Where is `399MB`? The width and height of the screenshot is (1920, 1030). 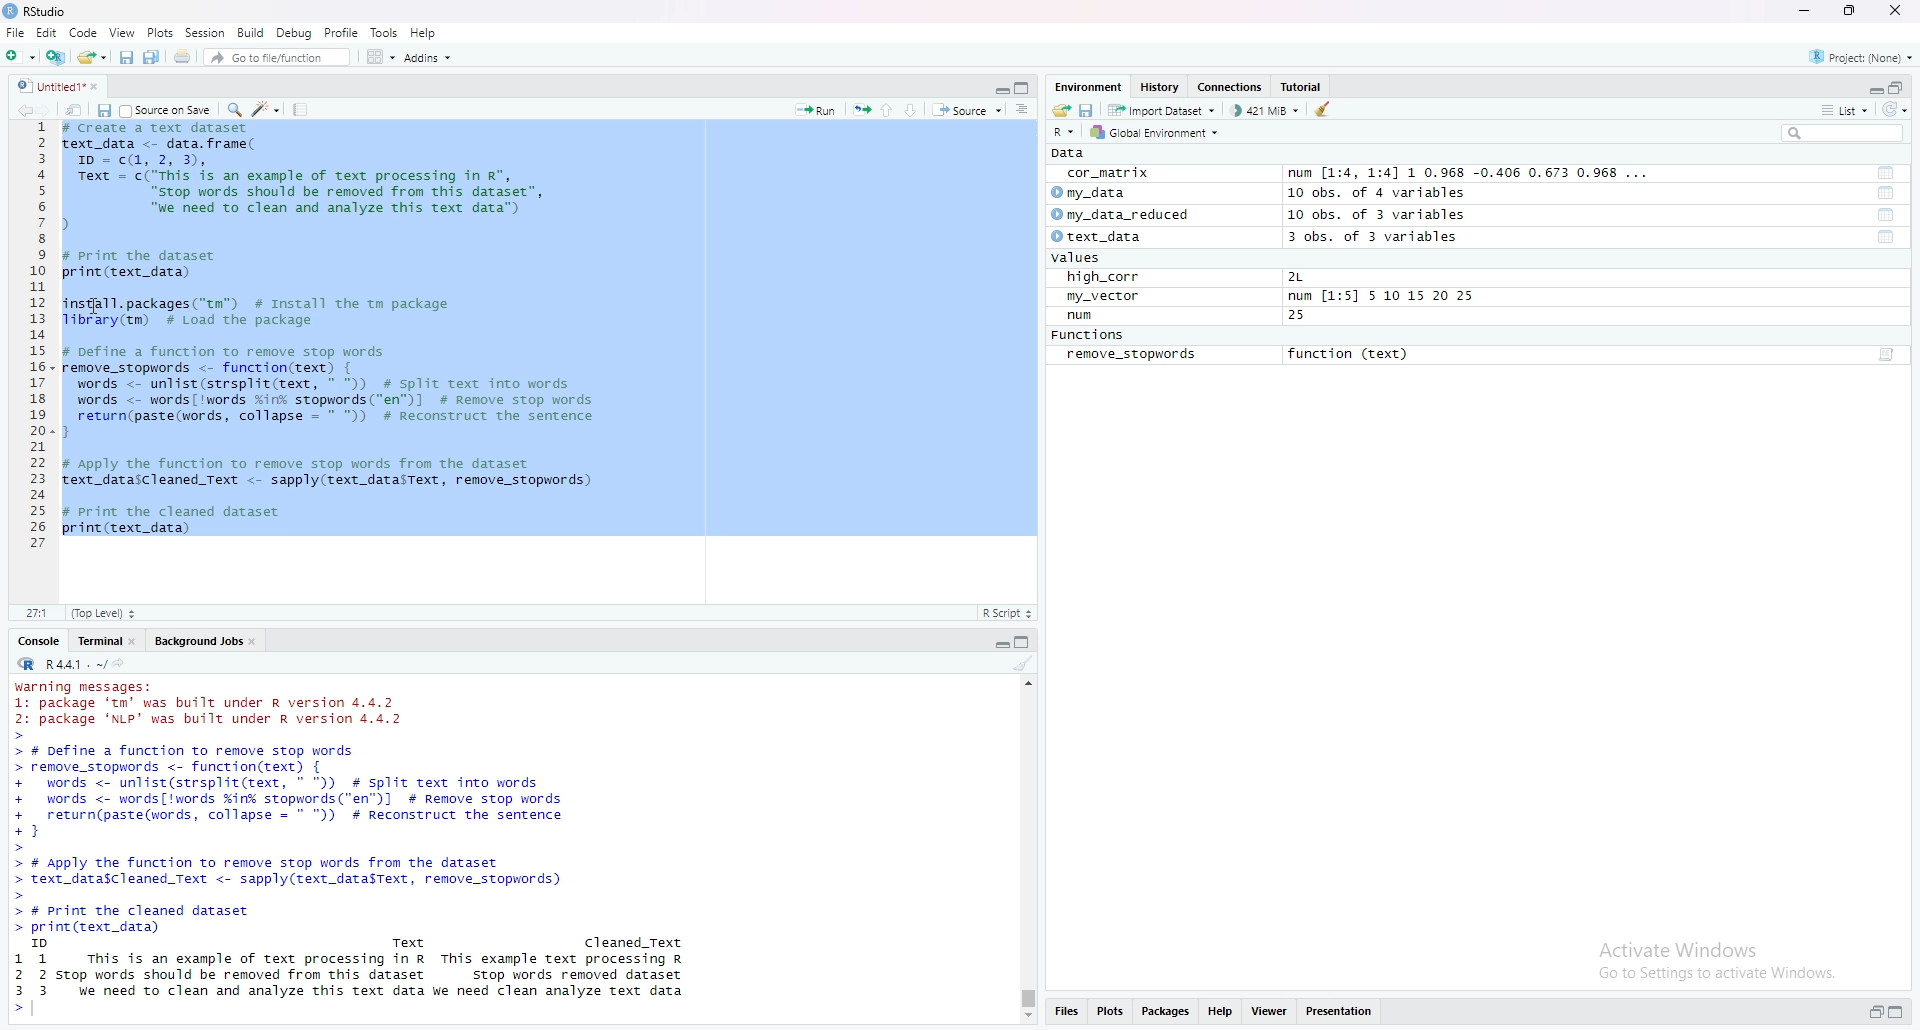 399MB is located at coordinates (1269, 113).